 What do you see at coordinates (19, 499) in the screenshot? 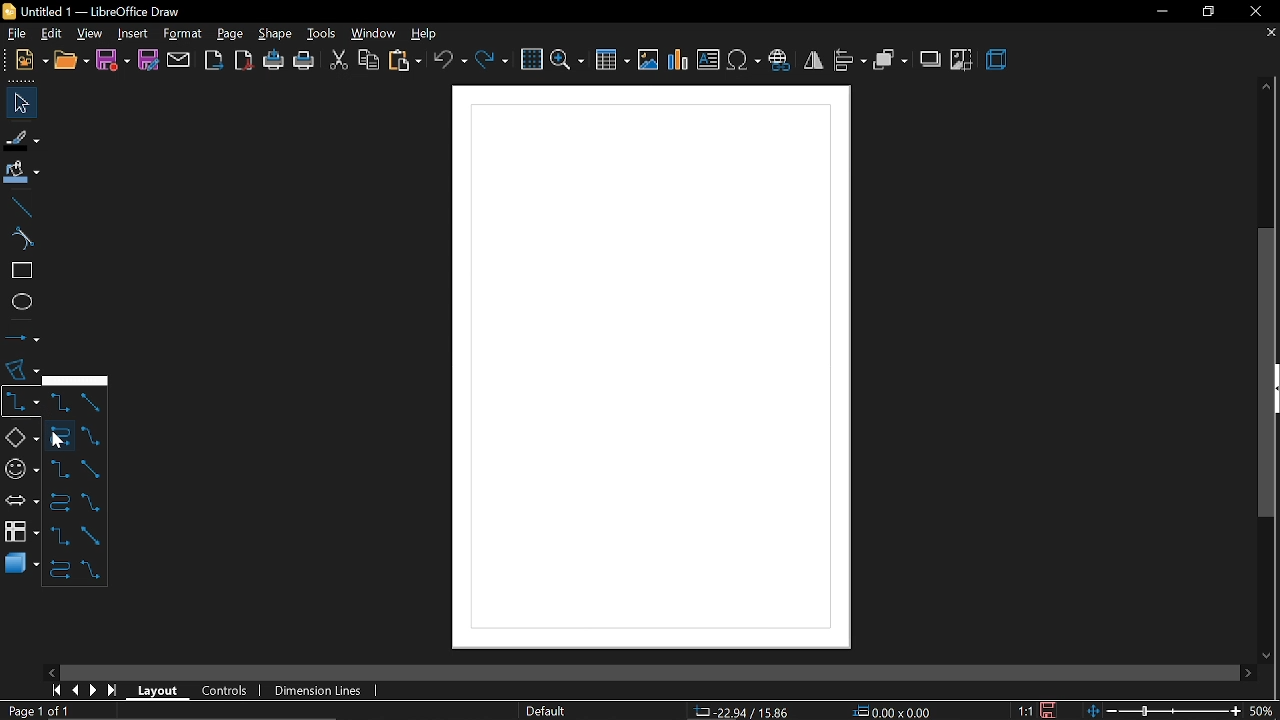
I see `arrows` at bounding box center [19, 499].